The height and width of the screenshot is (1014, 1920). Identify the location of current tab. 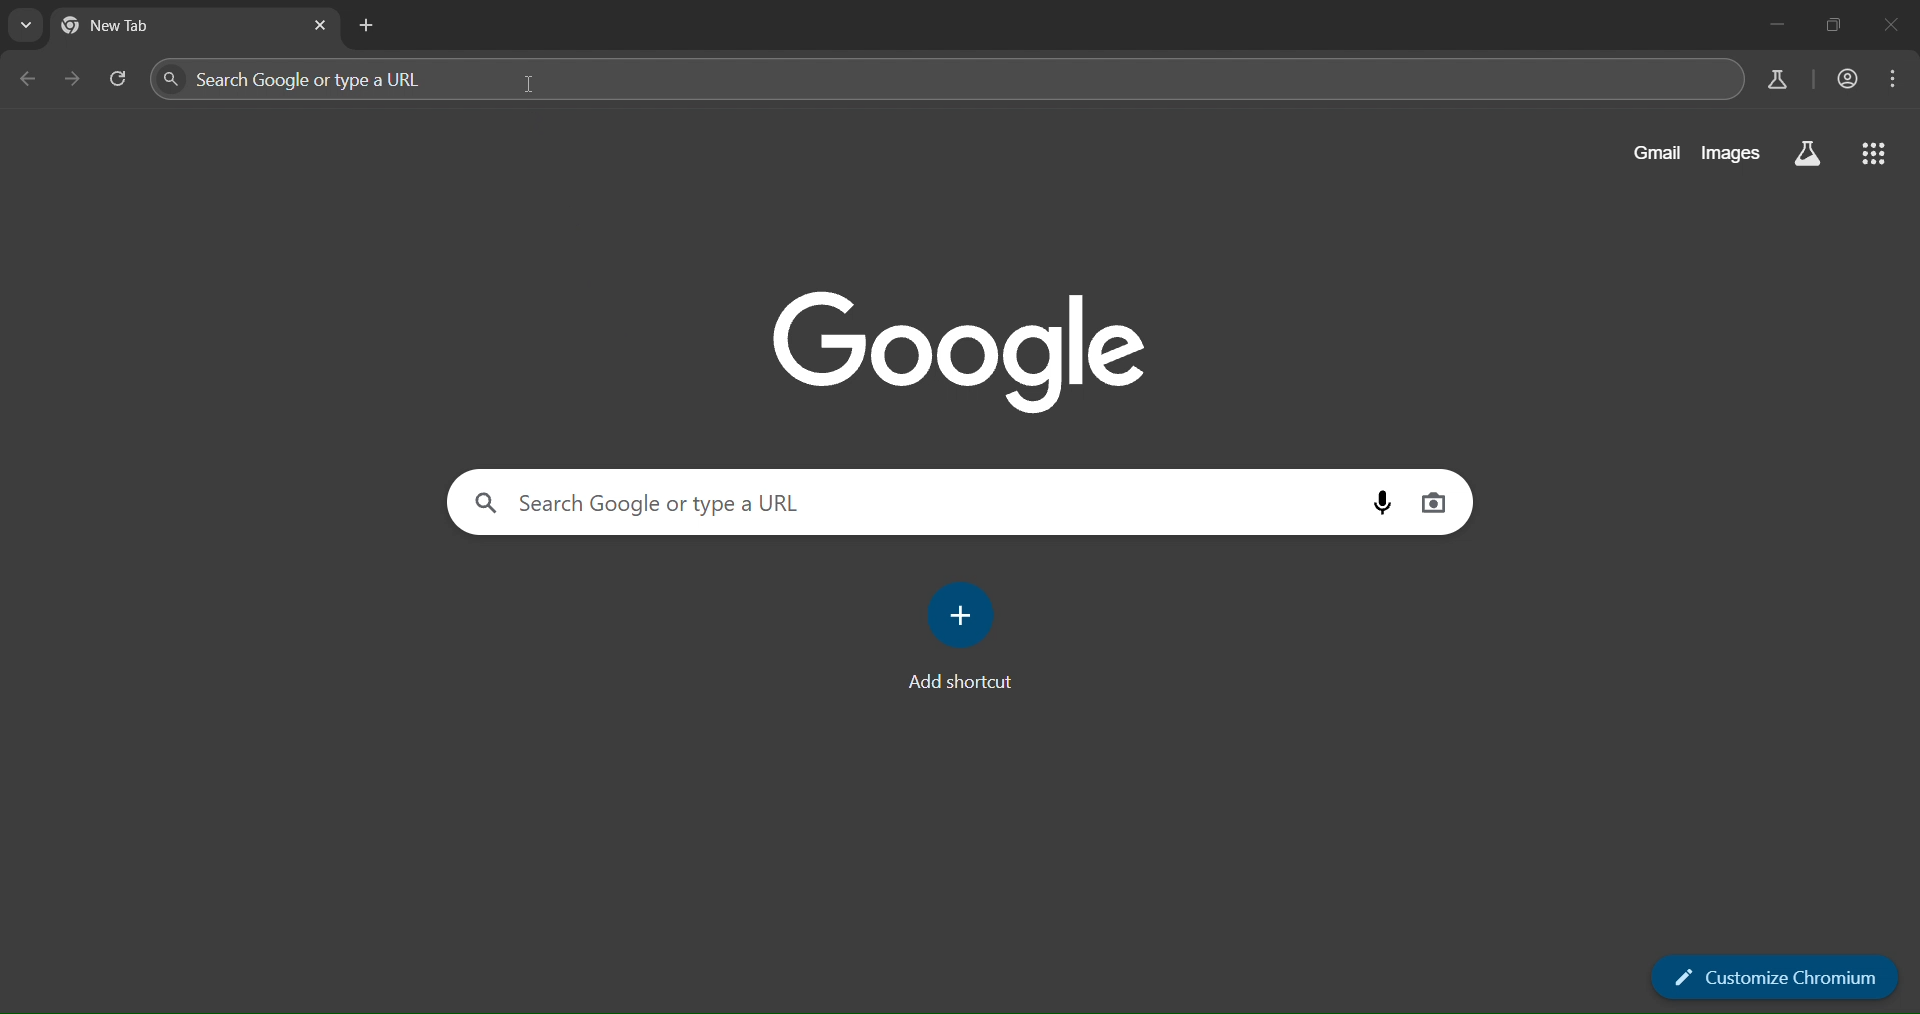
(167, 28).